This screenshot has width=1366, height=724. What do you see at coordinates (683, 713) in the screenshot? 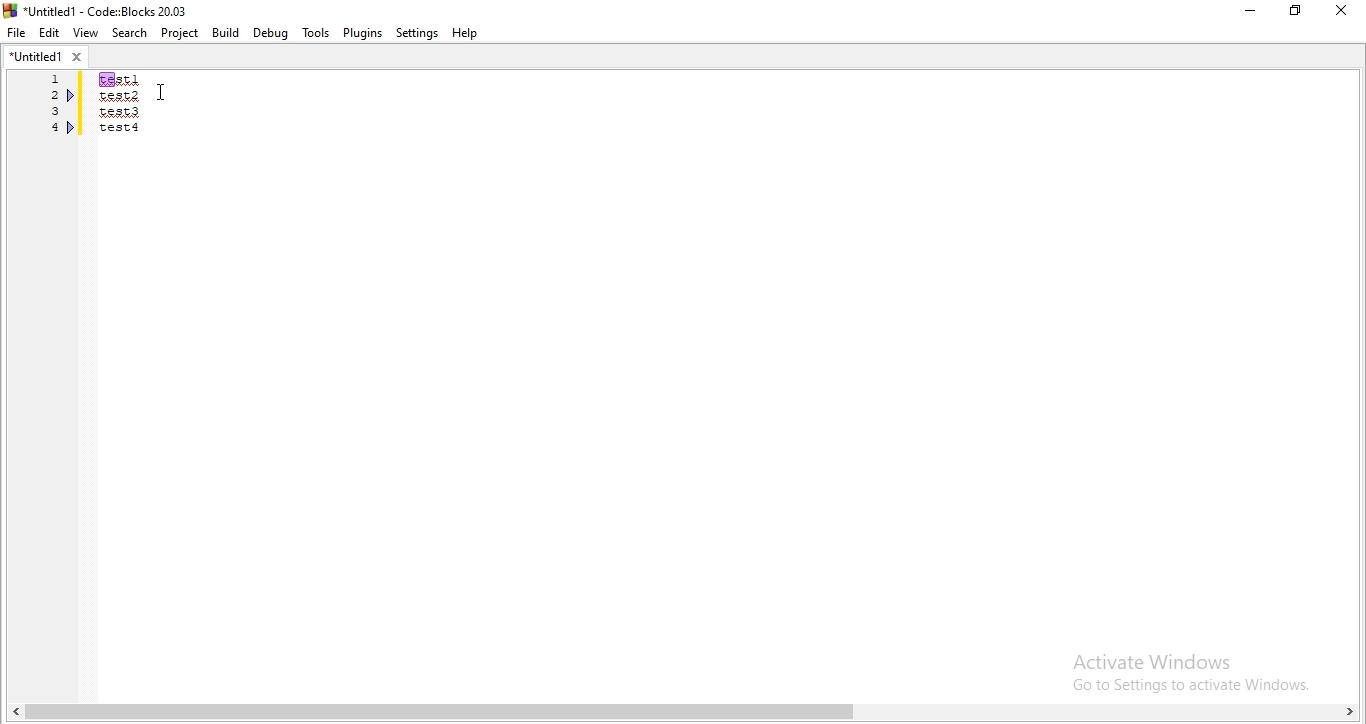
I see `scroll bar` at bounding box center [683, 713].